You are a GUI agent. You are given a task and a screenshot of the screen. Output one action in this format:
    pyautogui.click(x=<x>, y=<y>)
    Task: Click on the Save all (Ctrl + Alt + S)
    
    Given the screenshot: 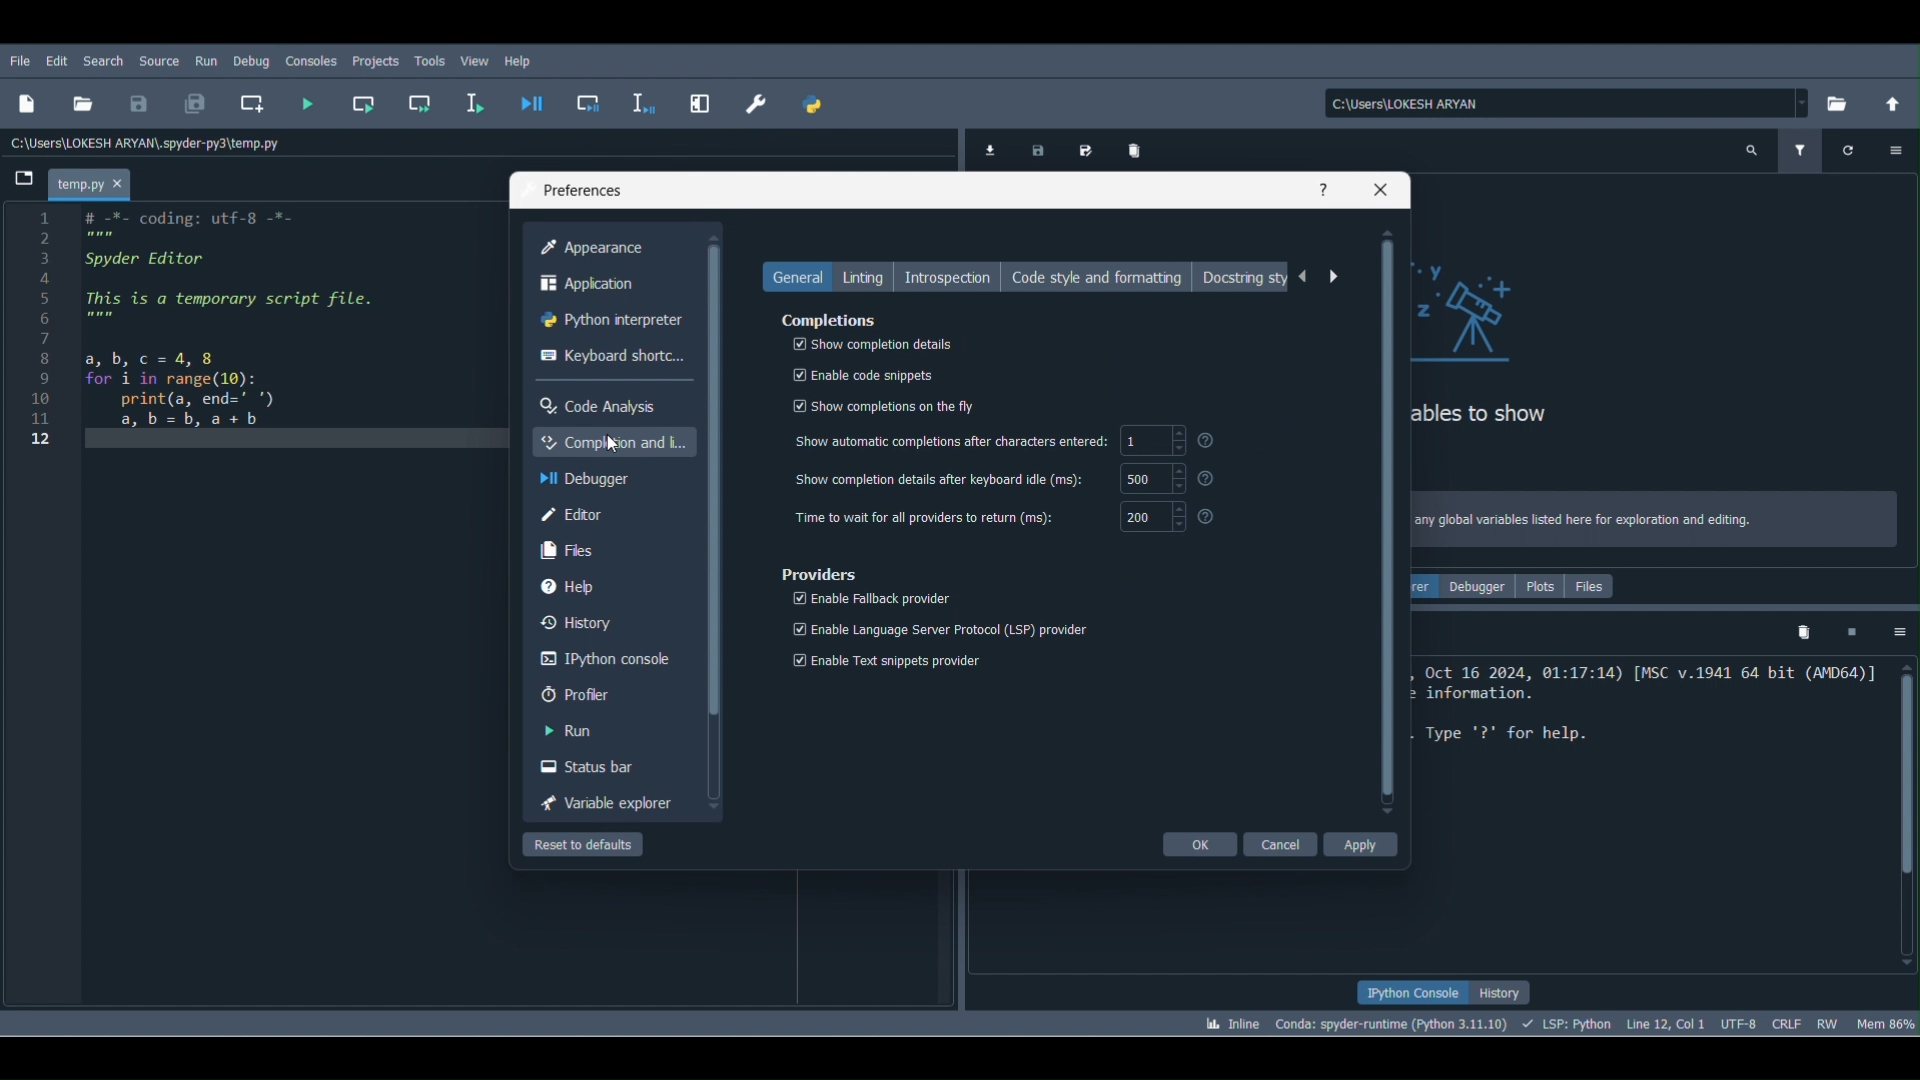 What is the action you would take?
    pyautogui.click(x=203, y=105)
    